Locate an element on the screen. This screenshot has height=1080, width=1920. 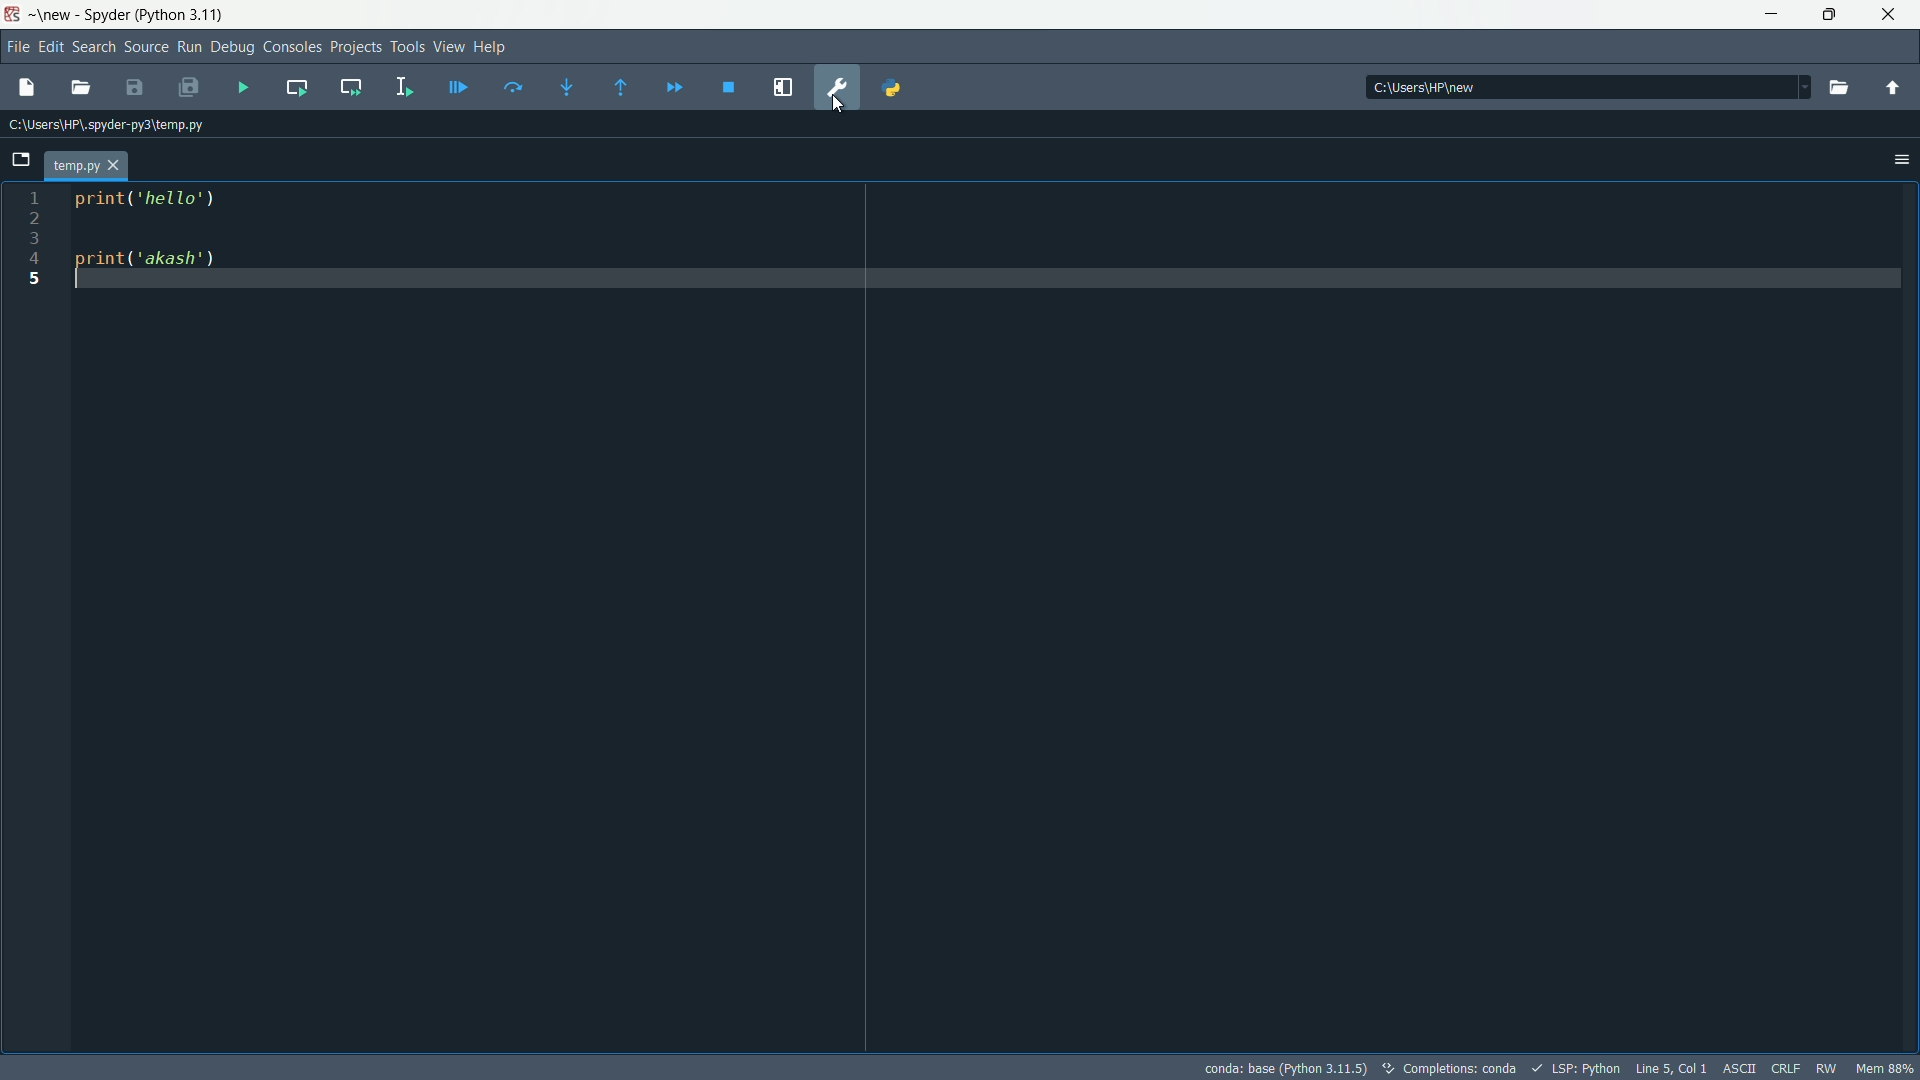
preferences  is located at coordinates (838, 88).